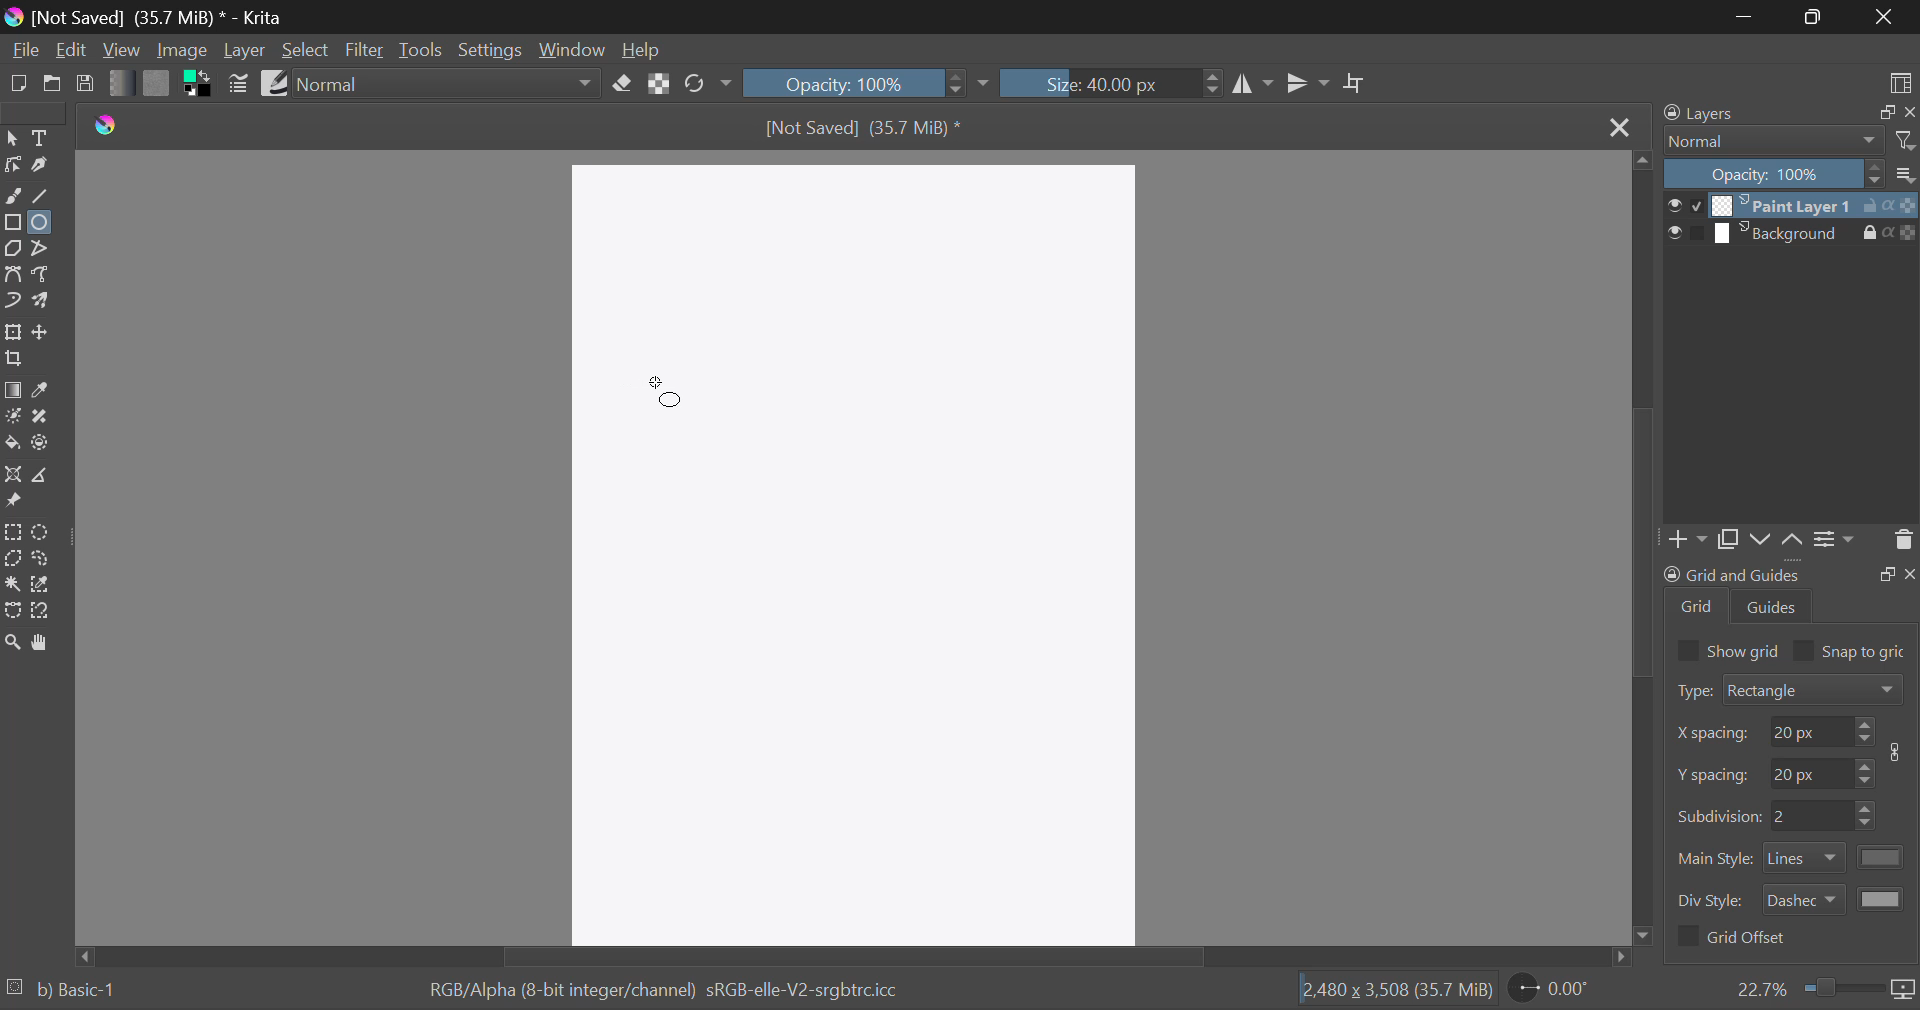  What do you see at coordinates (12, 532) in the screenshot?
I see `Rectangular Selection` at bounding box center [12, 532].